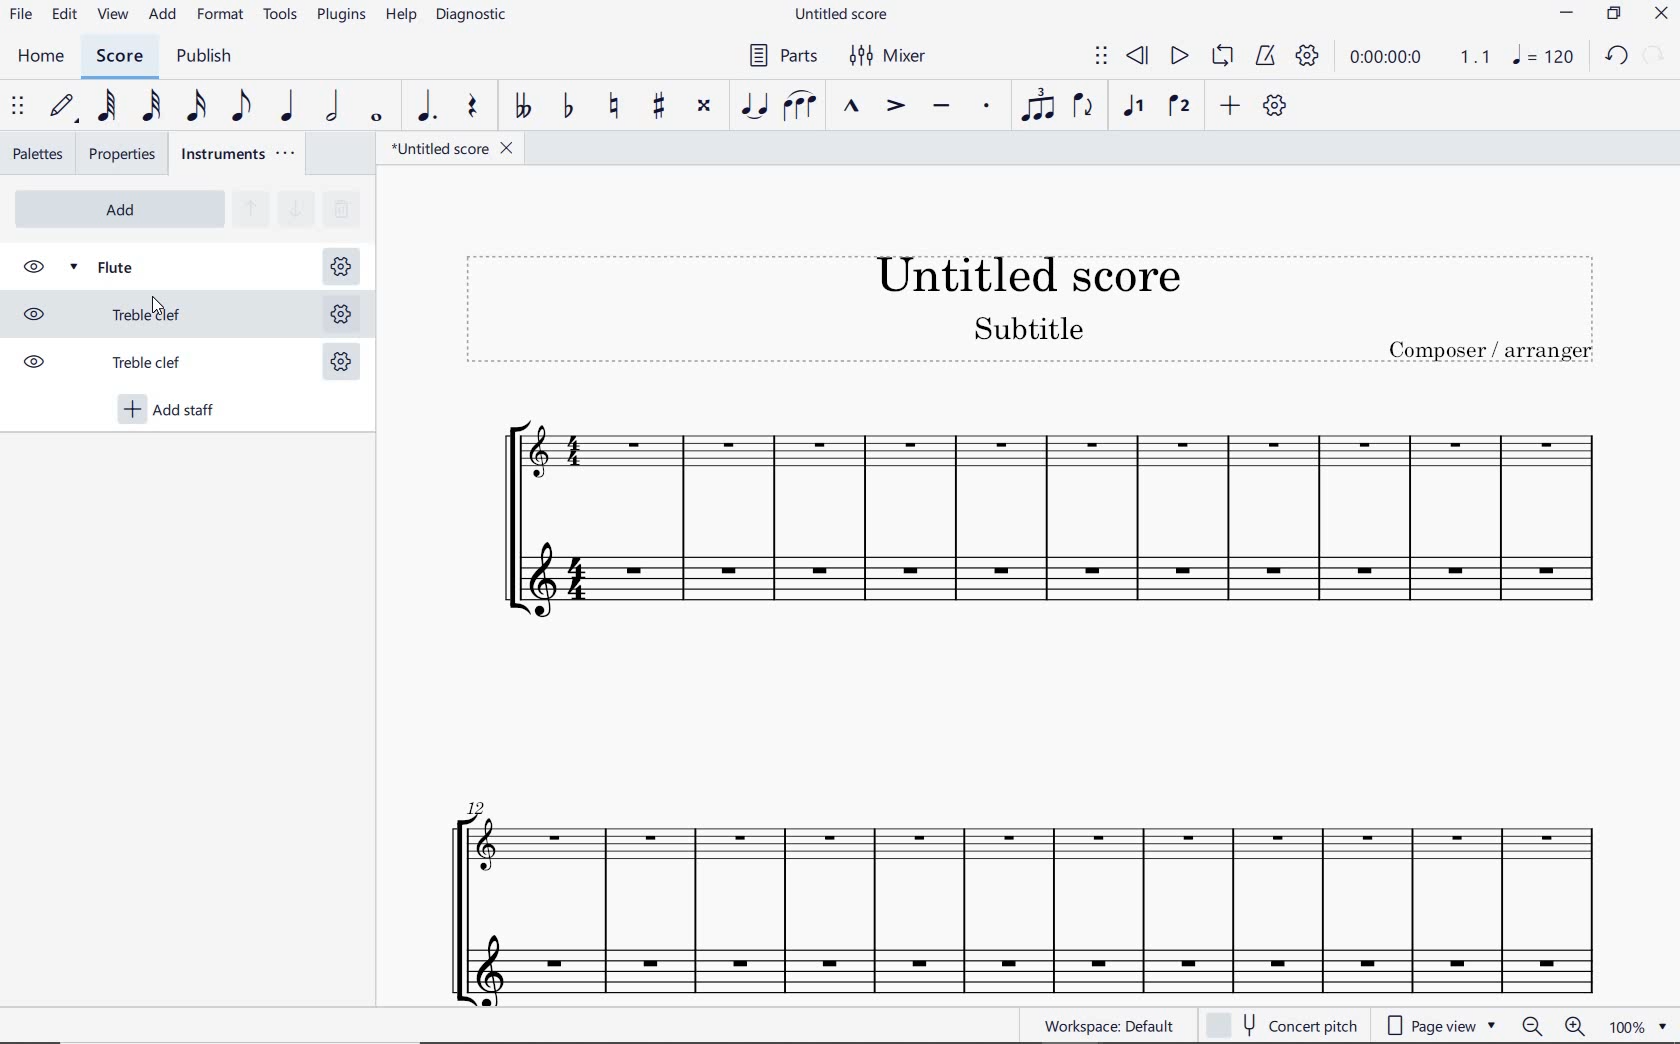 This screenshot has height=1044, width=1680. What do you see at coordinates (1221, 60) in the screenshot?
I see `LOOP PLAYBACK` at bounding box center [1221, 60].